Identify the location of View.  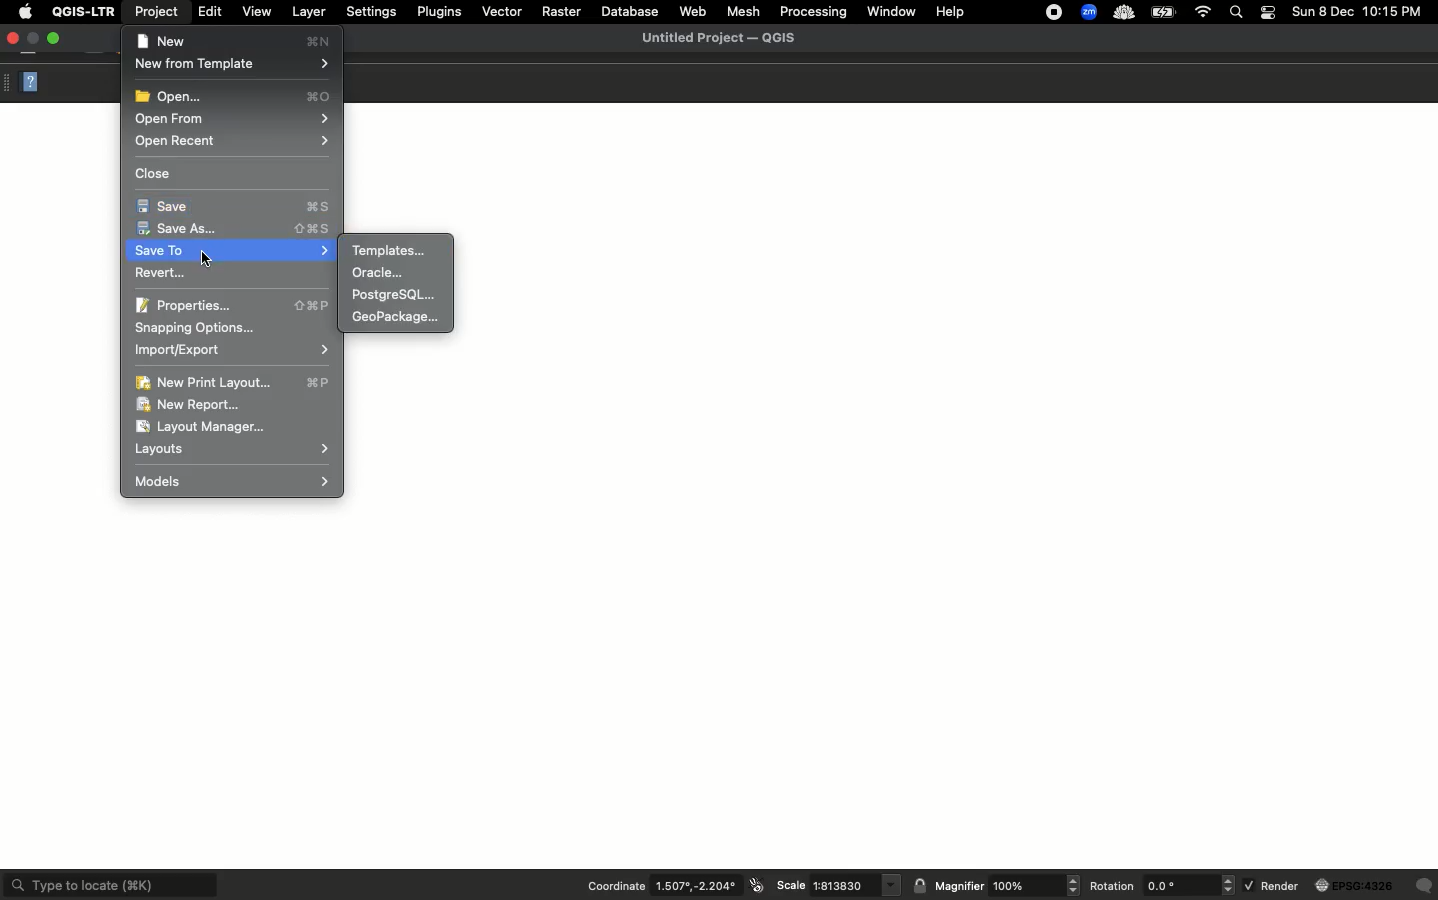
(256, 11).